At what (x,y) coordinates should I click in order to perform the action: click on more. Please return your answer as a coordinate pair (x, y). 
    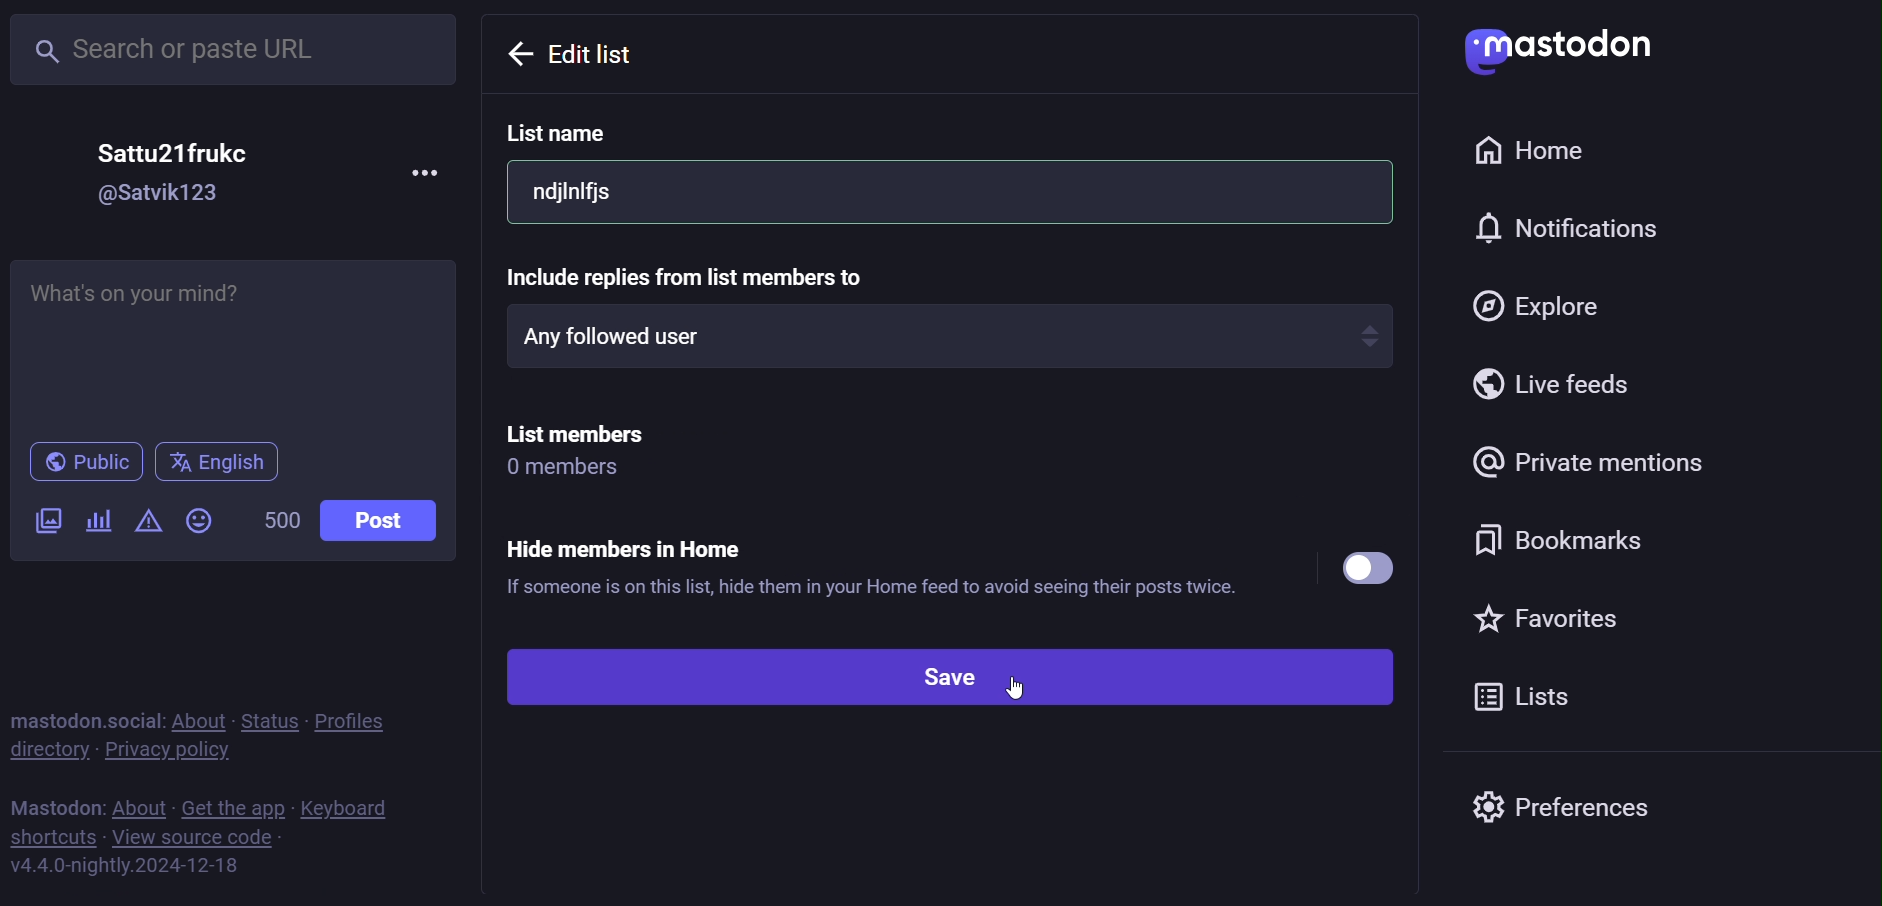
    Looking at the image, I should click on (421, 173).